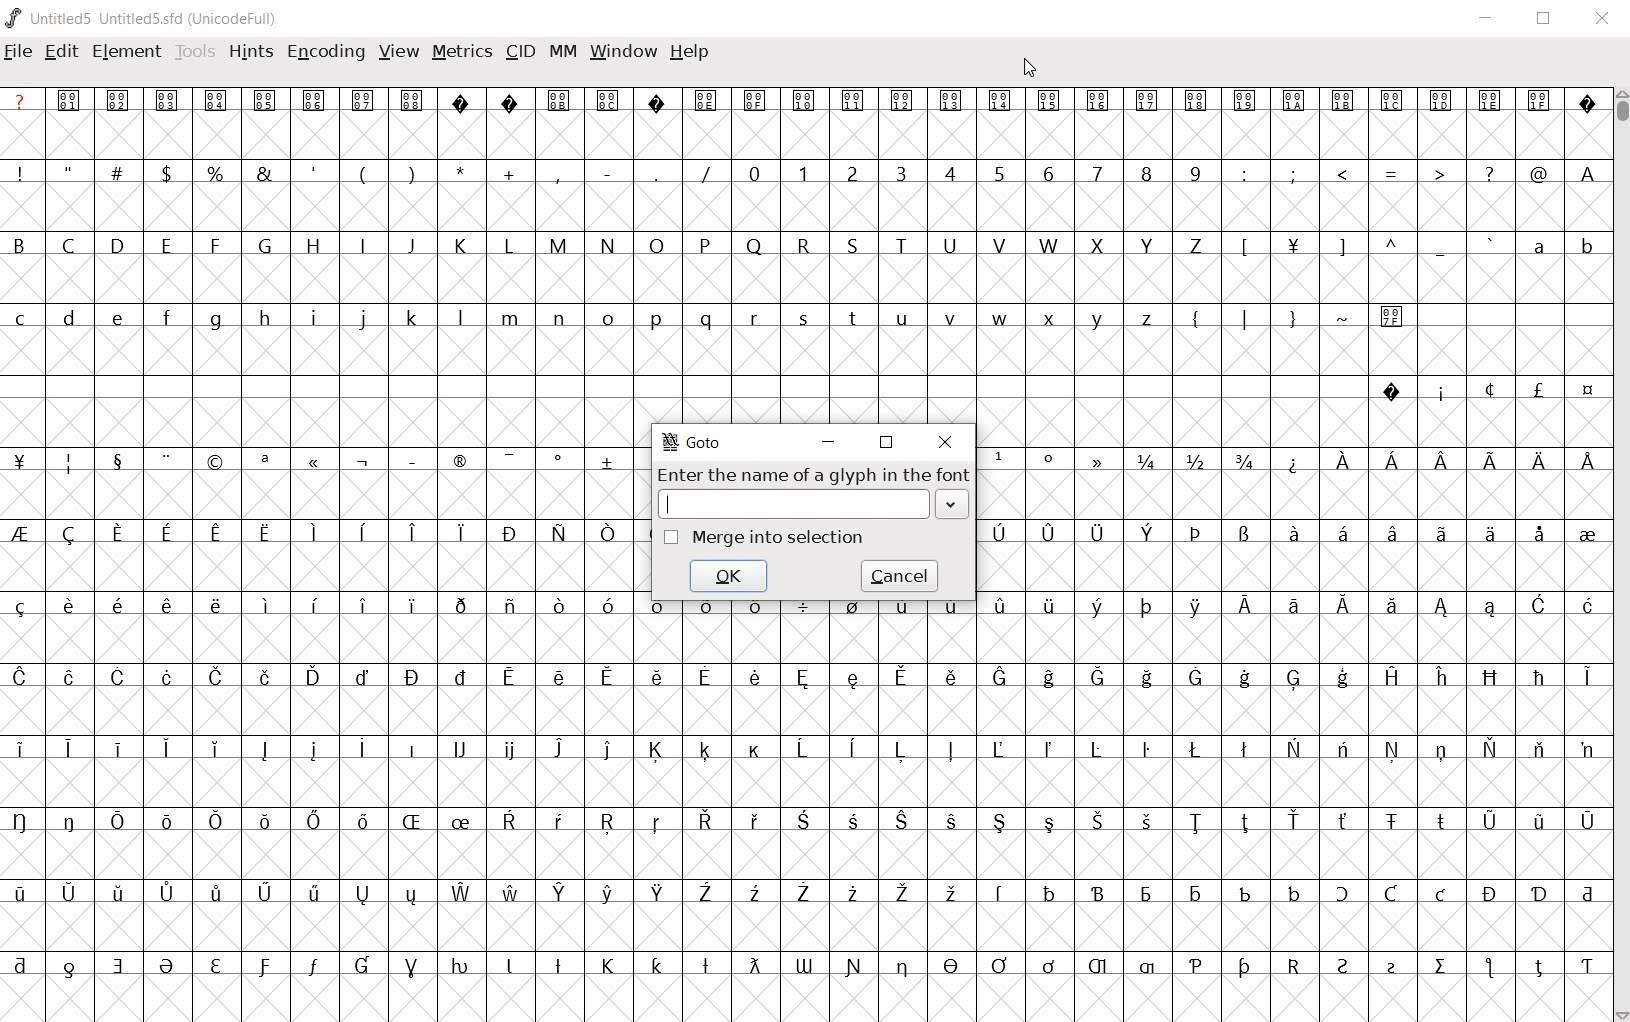 This screenshot has height=1022, width=1630. Describe the element at coordinates (609, 823) in the screenshot. I see `Symbol` at that location.